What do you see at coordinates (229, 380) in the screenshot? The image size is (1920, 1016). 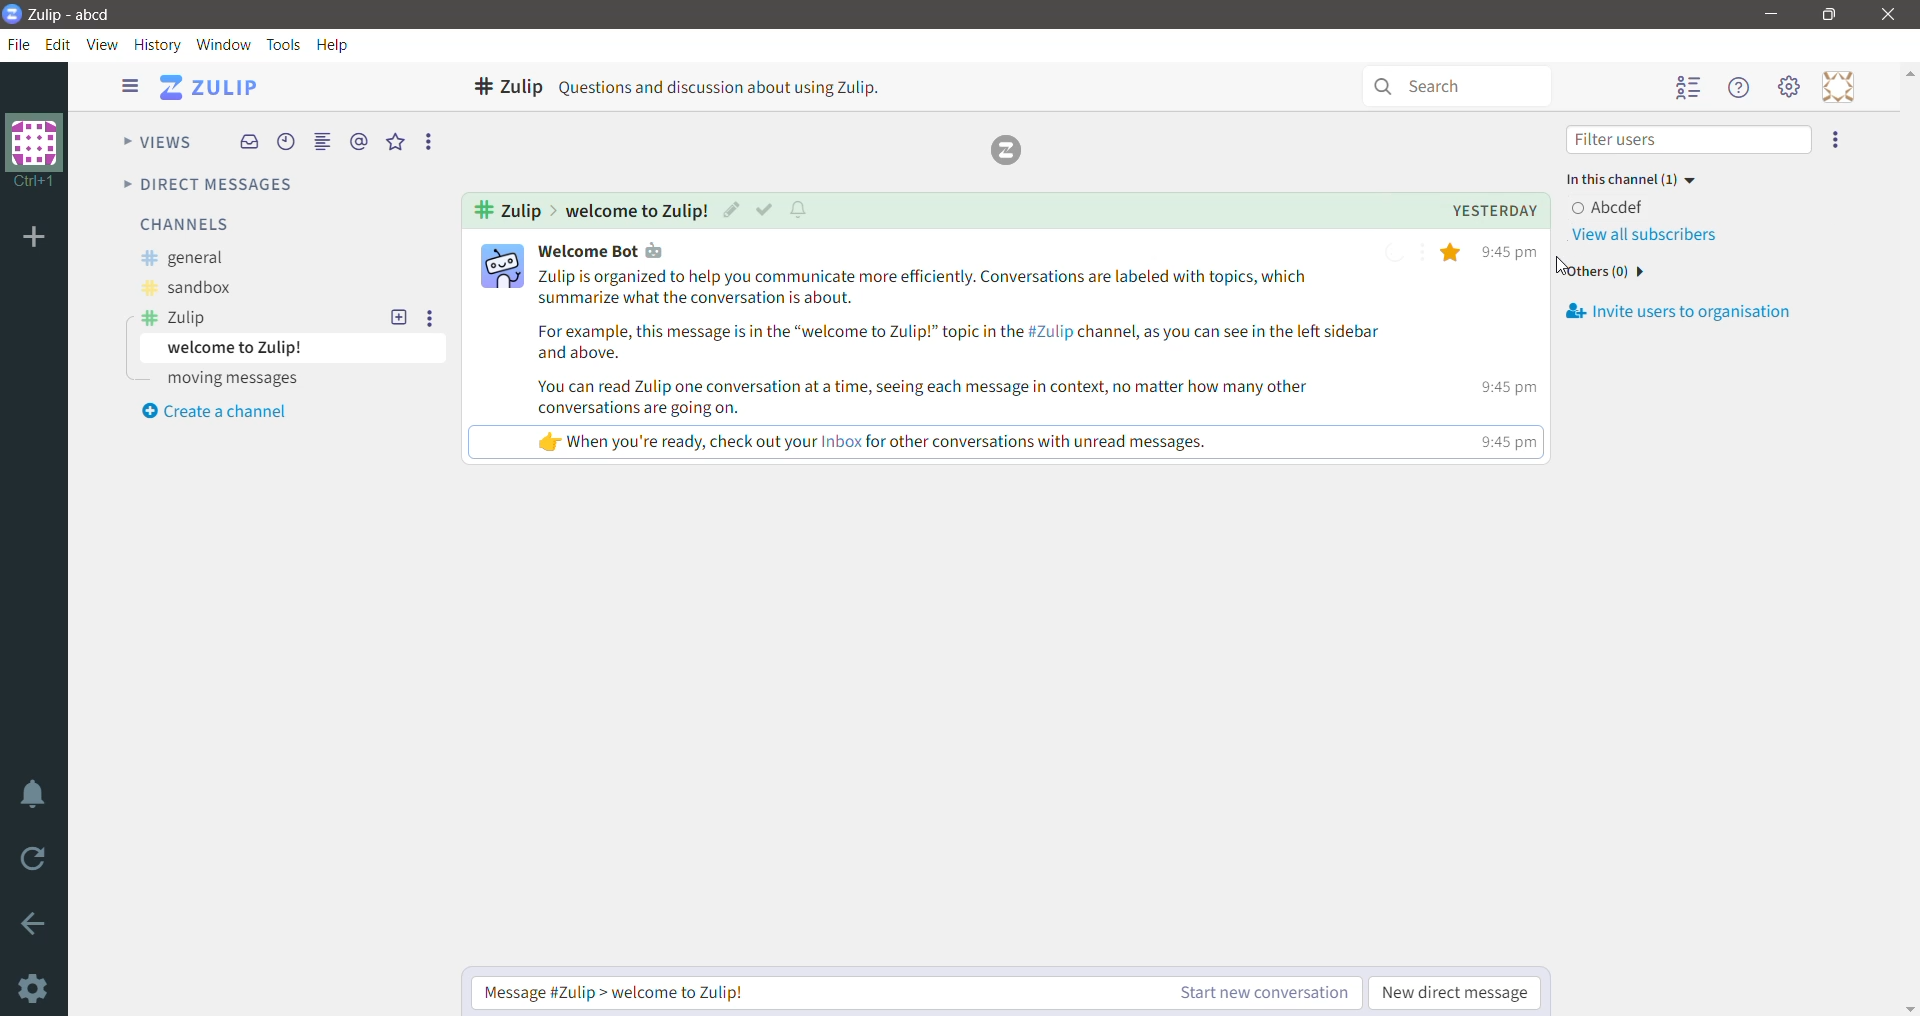 I see `moving messages` at bounding box center [229, 380].